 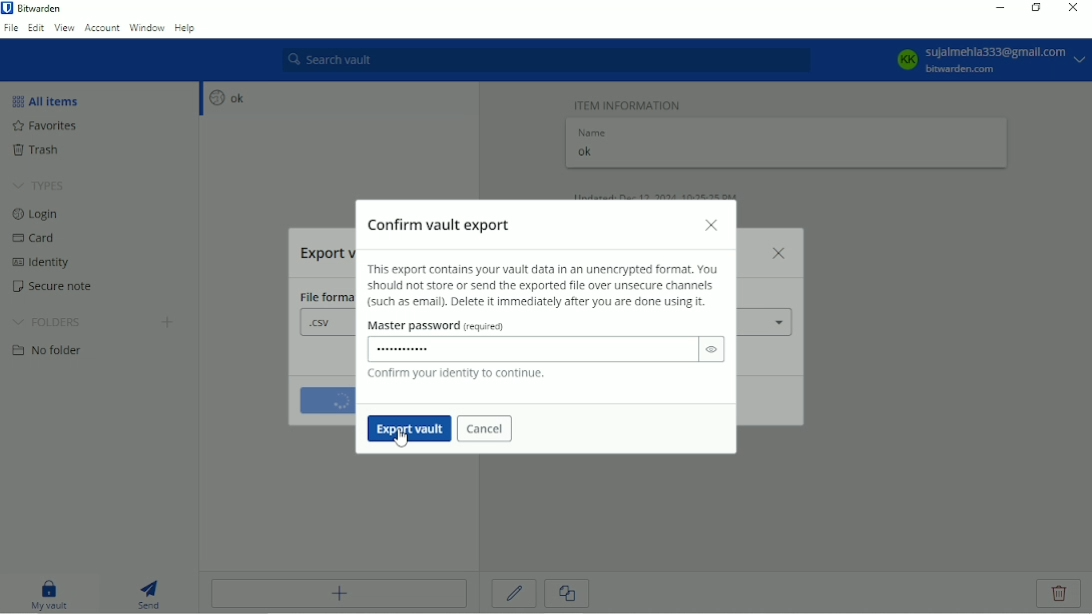 What do you see at coordinates (543, 286) in the screenshot?
I see `This export contains your vault data in an unencrypted format. You
Should not store or send the exported file over unsecure channels
(such as email). Delete it immediately after you are done using it.` at bounding box center [543, 286].